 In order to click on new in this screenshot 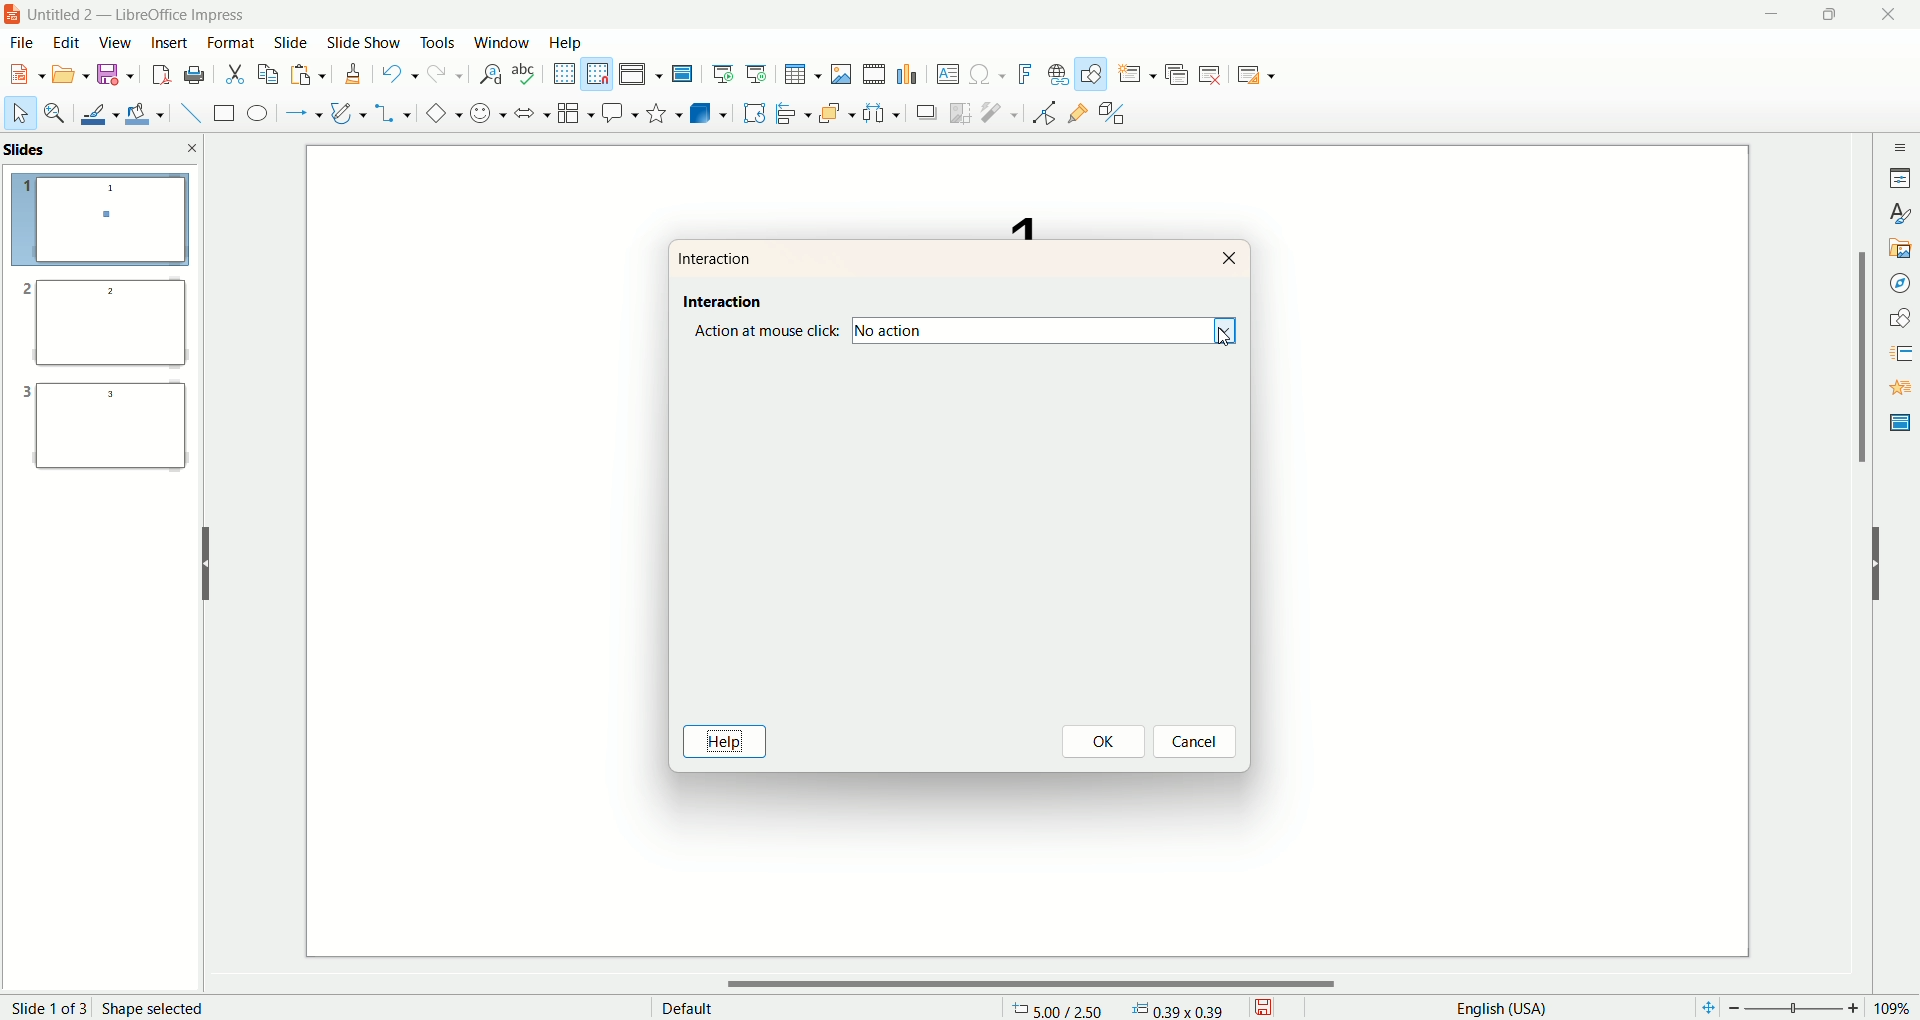, I will do `click(27, 73)`.